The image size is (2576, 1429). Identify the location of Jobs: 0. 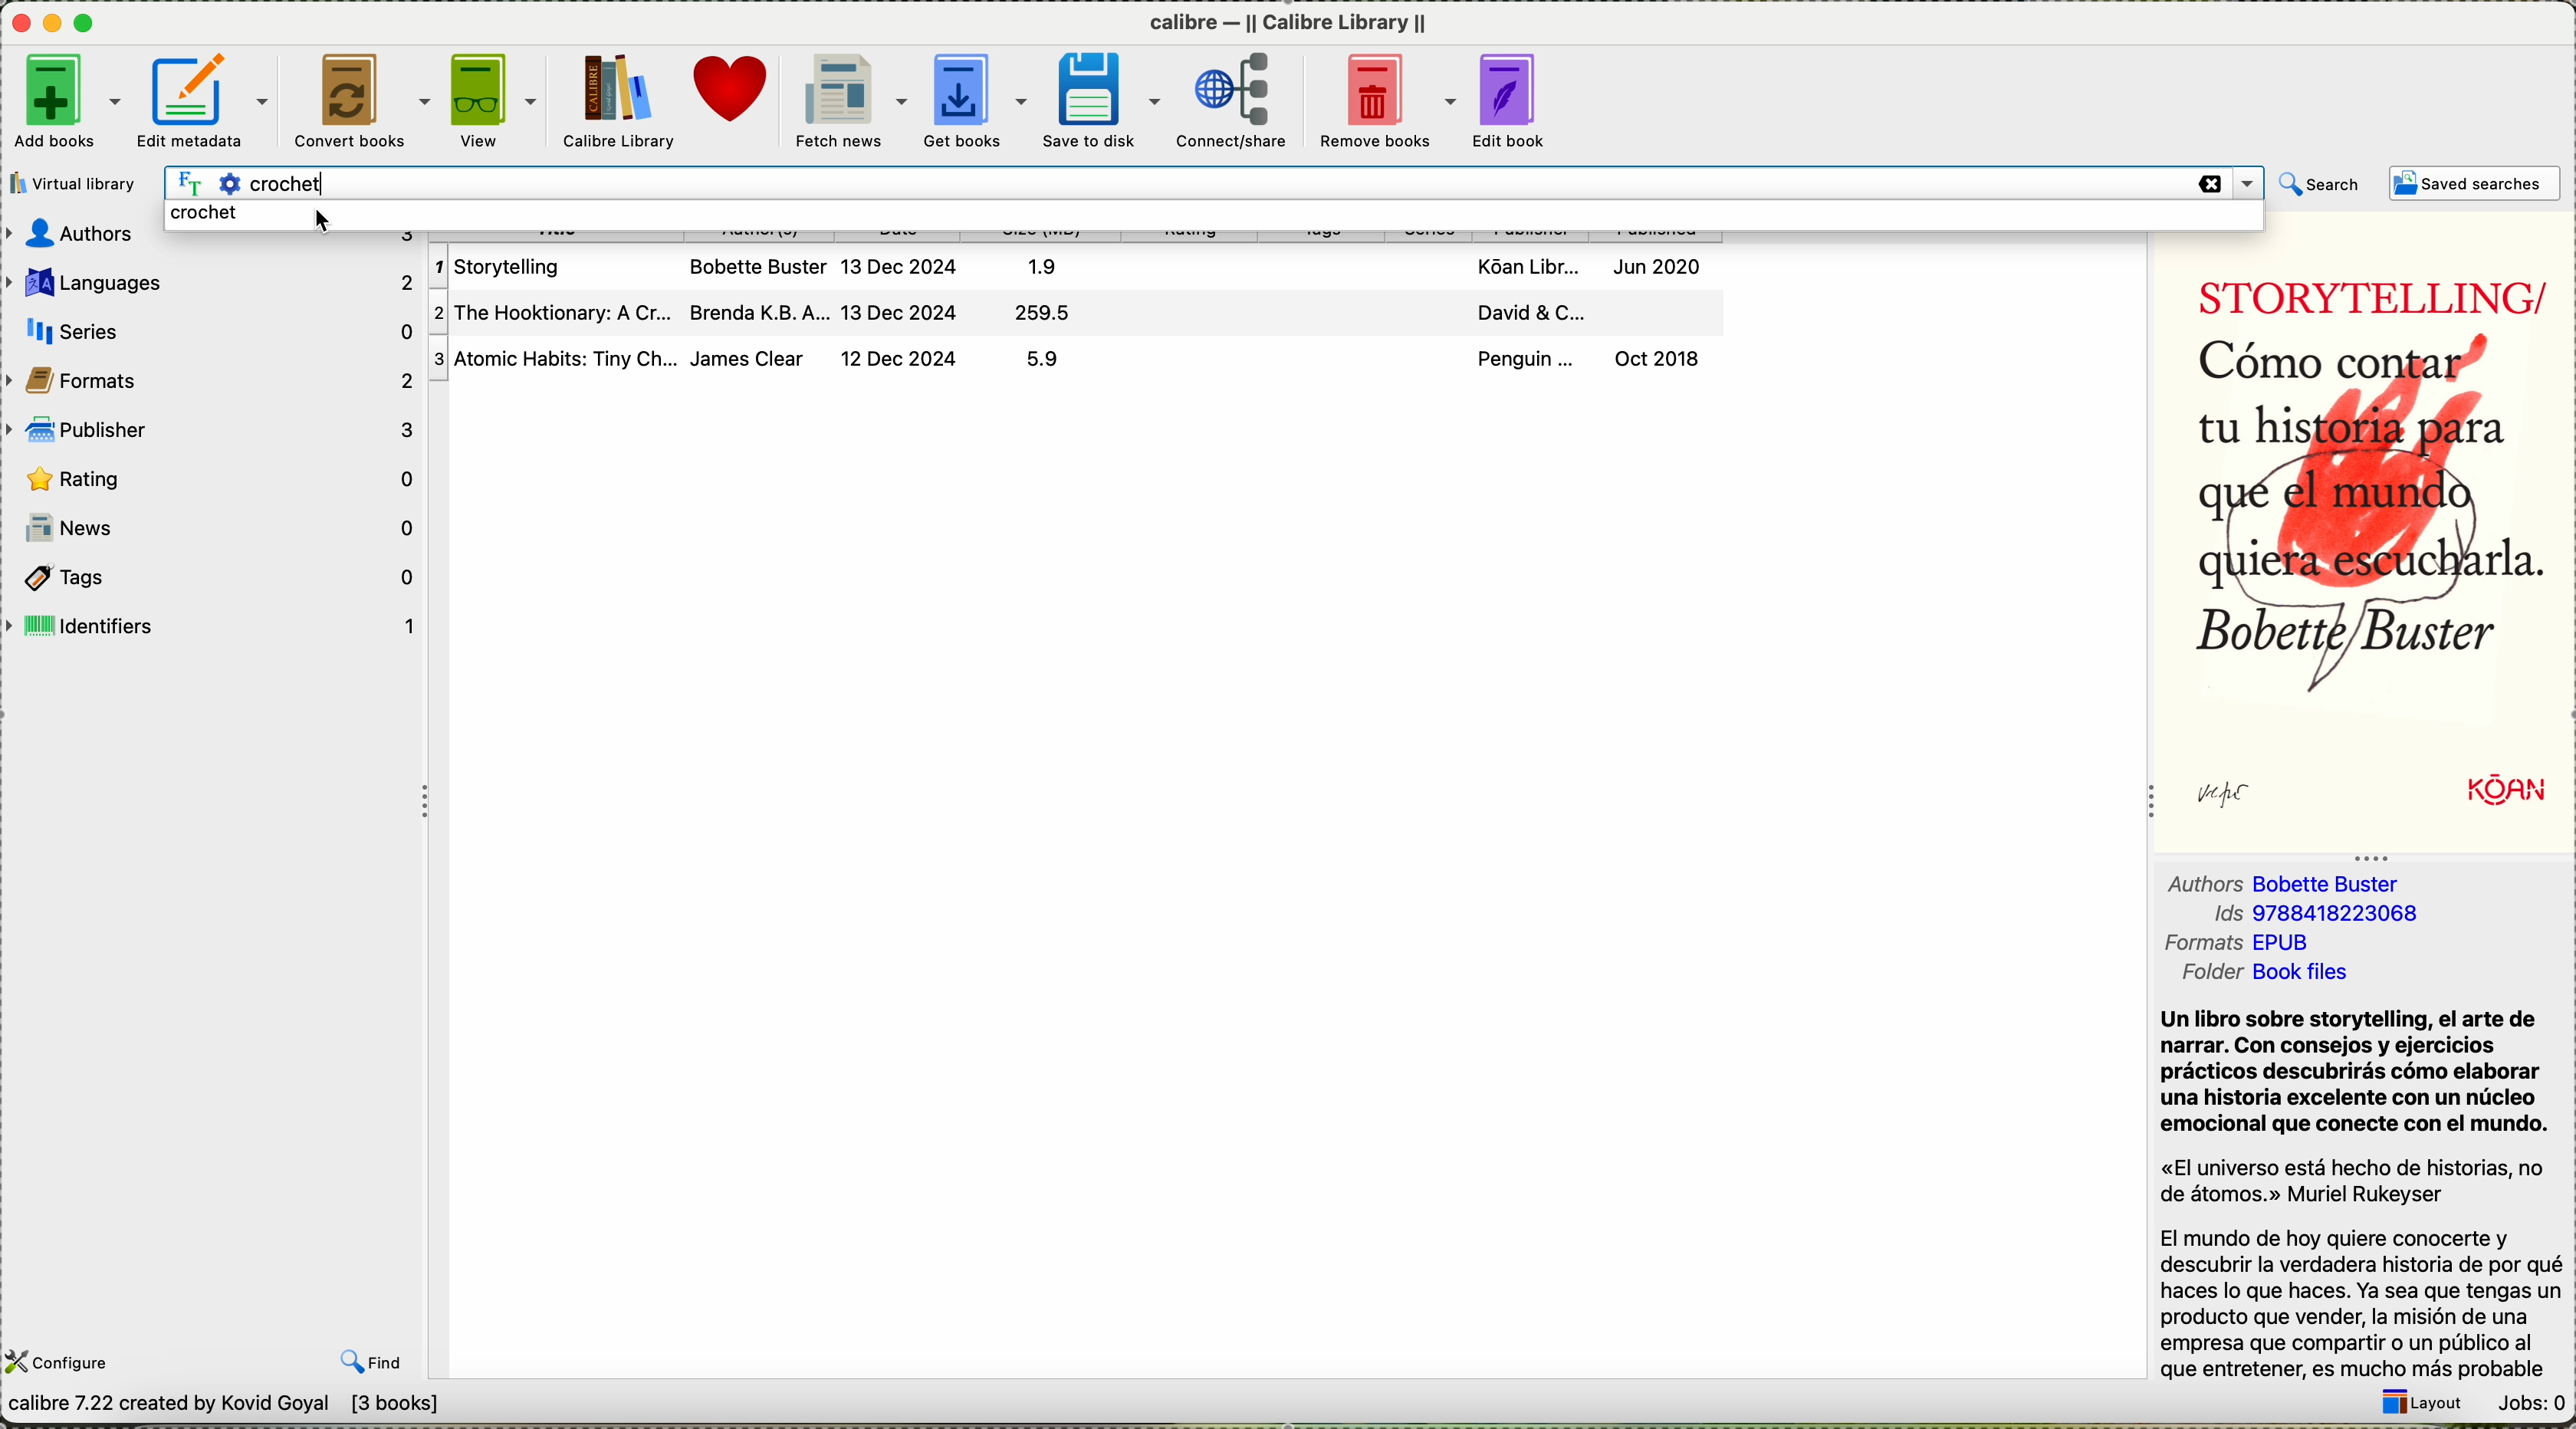
(2529, 1402).